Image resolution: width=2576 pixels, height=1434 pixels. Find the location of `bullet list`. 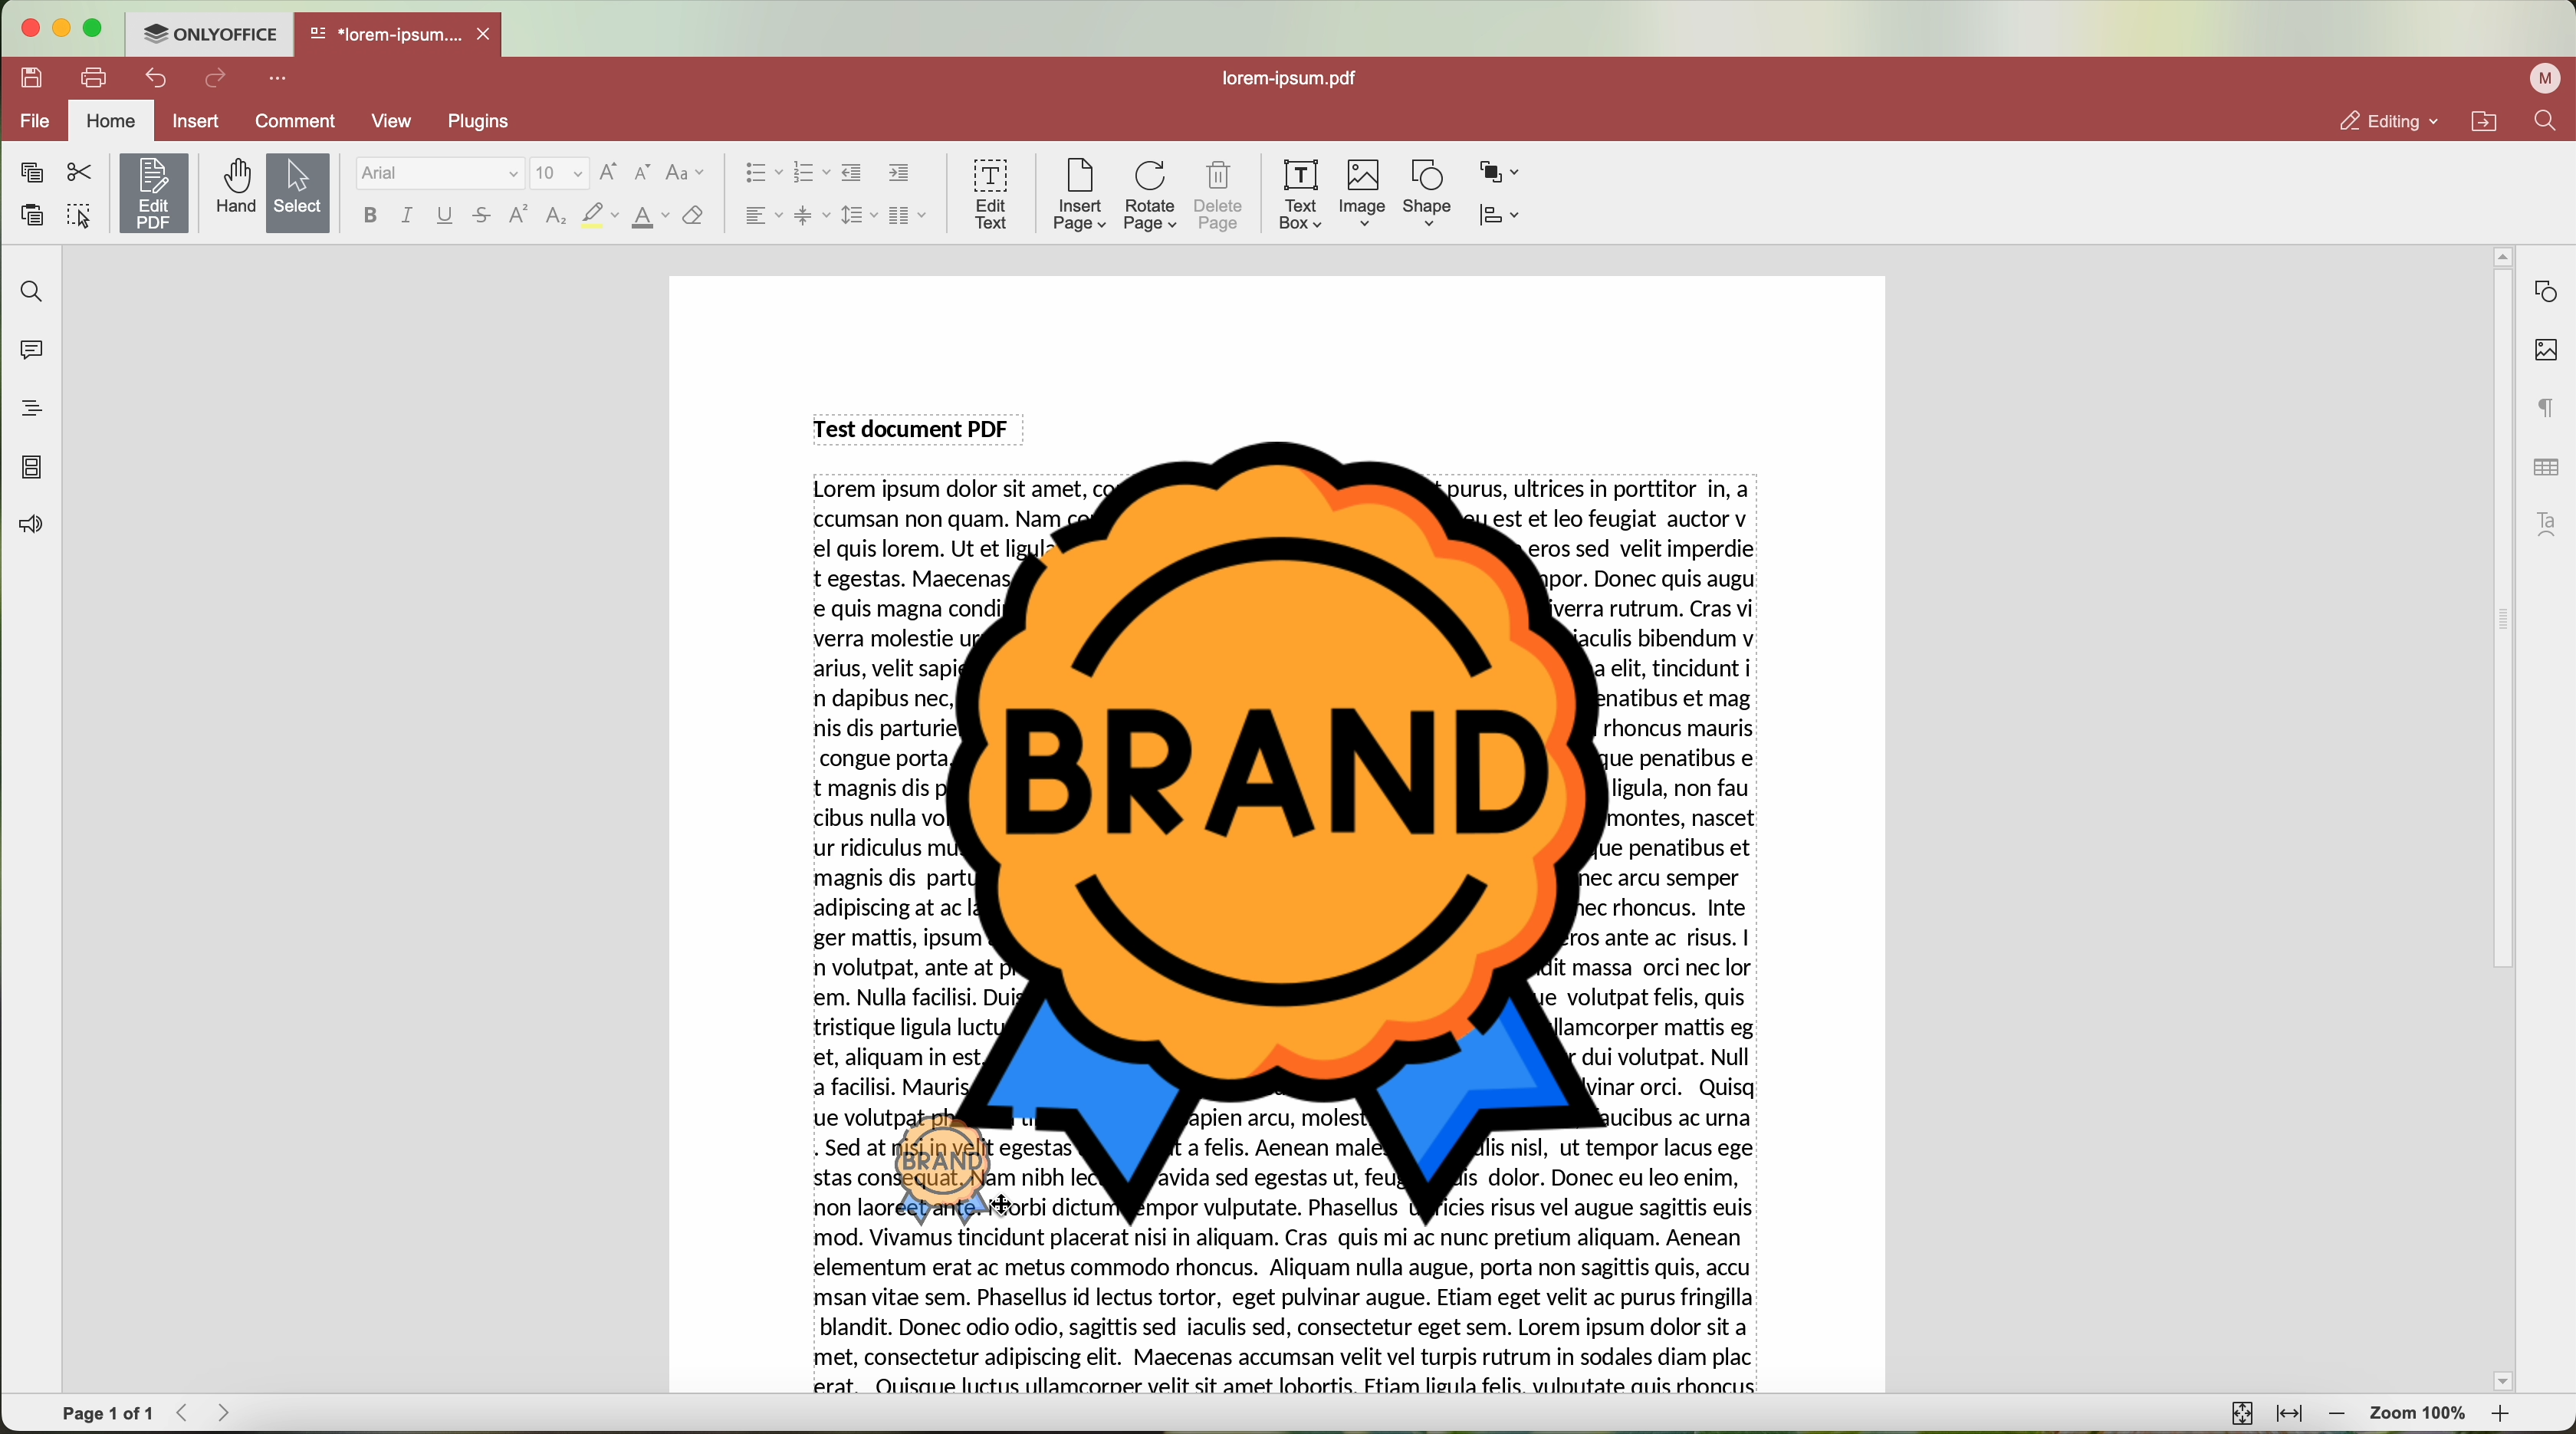

bullet list is located at coordinates (758, 174).